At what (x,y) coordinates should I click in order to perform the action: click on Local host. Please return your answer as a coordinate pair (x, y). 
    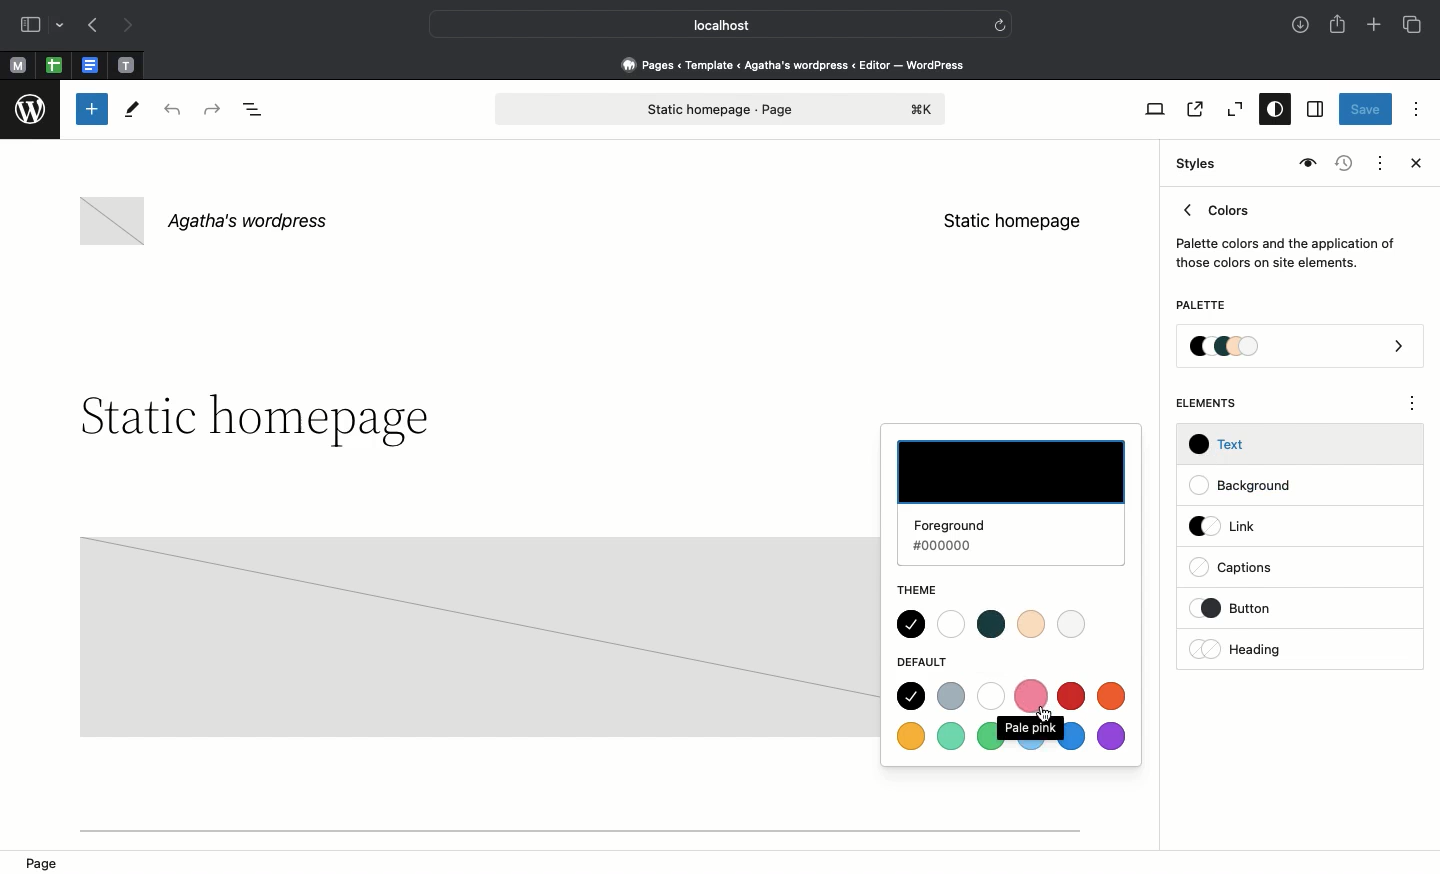
    Looking at the image, I should click on (706, 24).